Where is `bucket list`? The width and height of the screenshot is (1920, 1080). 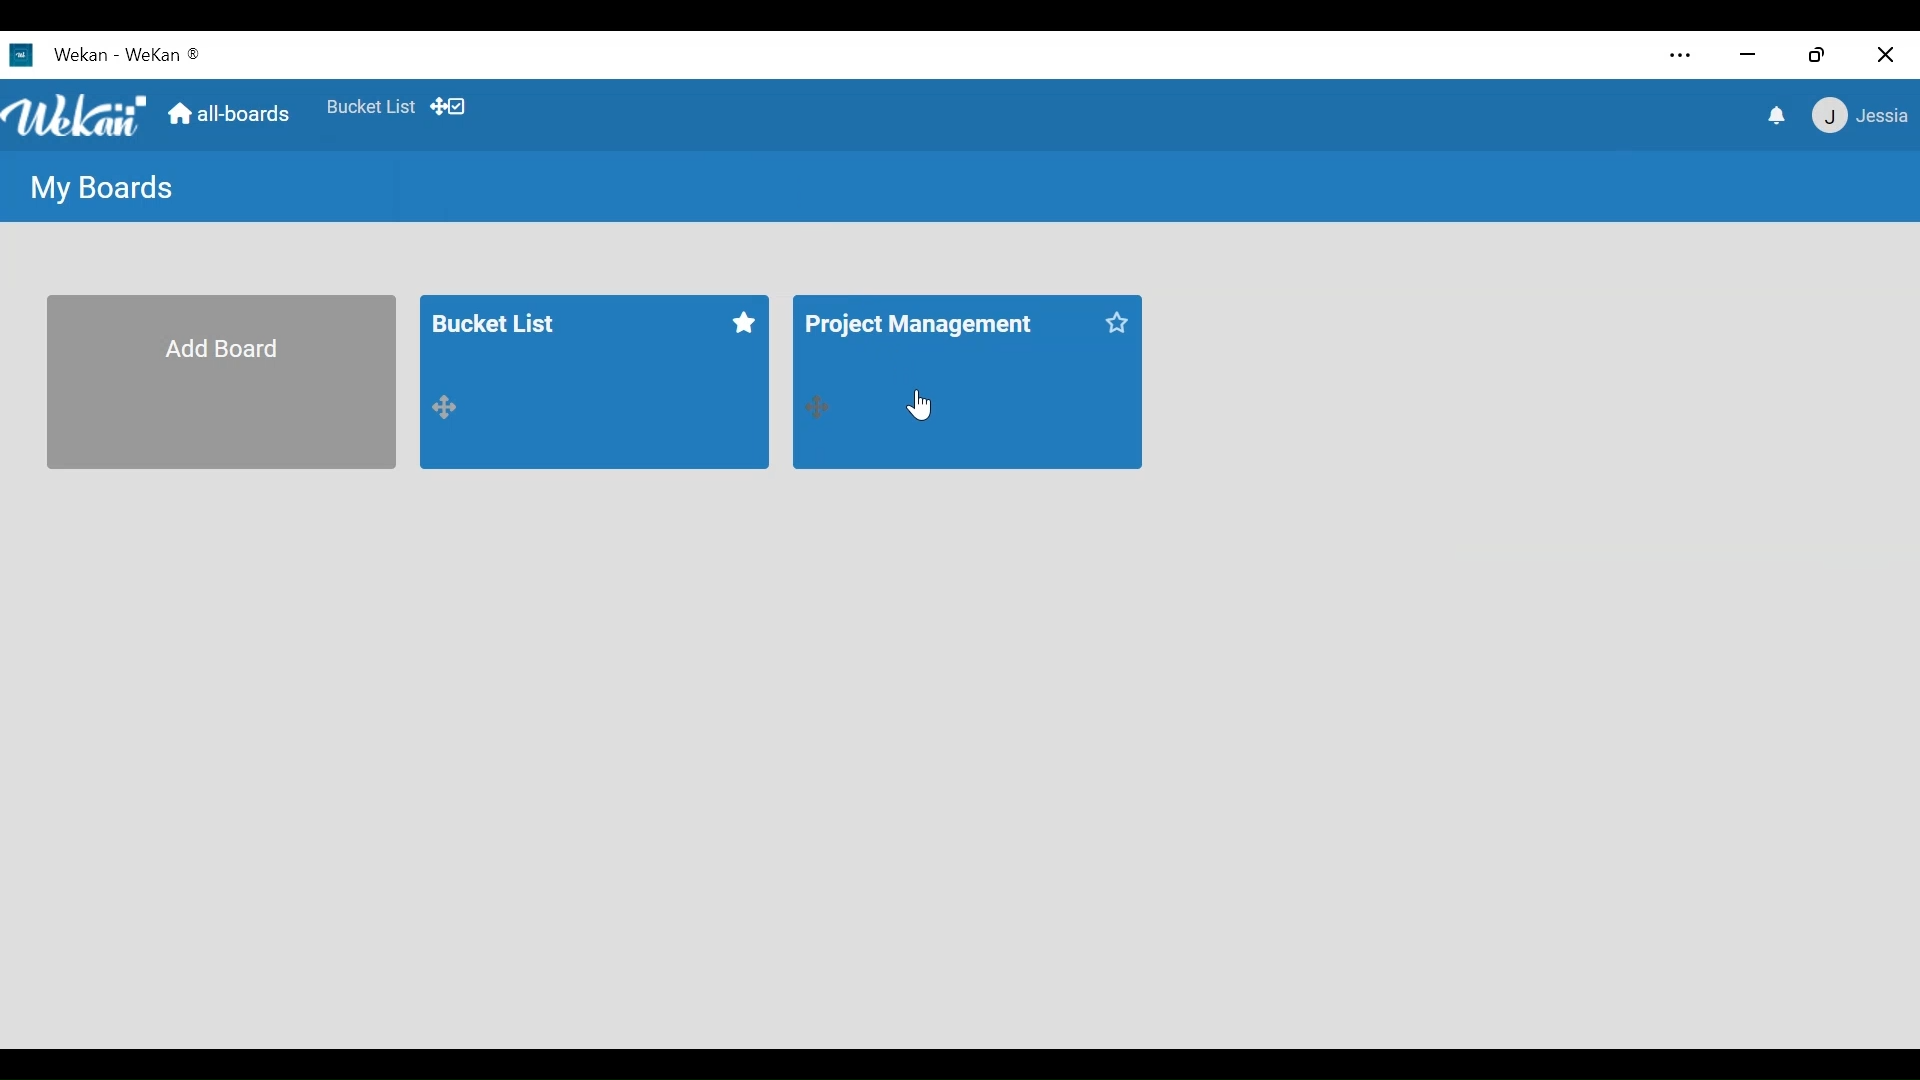
bucket list is located at coordinates (537, 331).